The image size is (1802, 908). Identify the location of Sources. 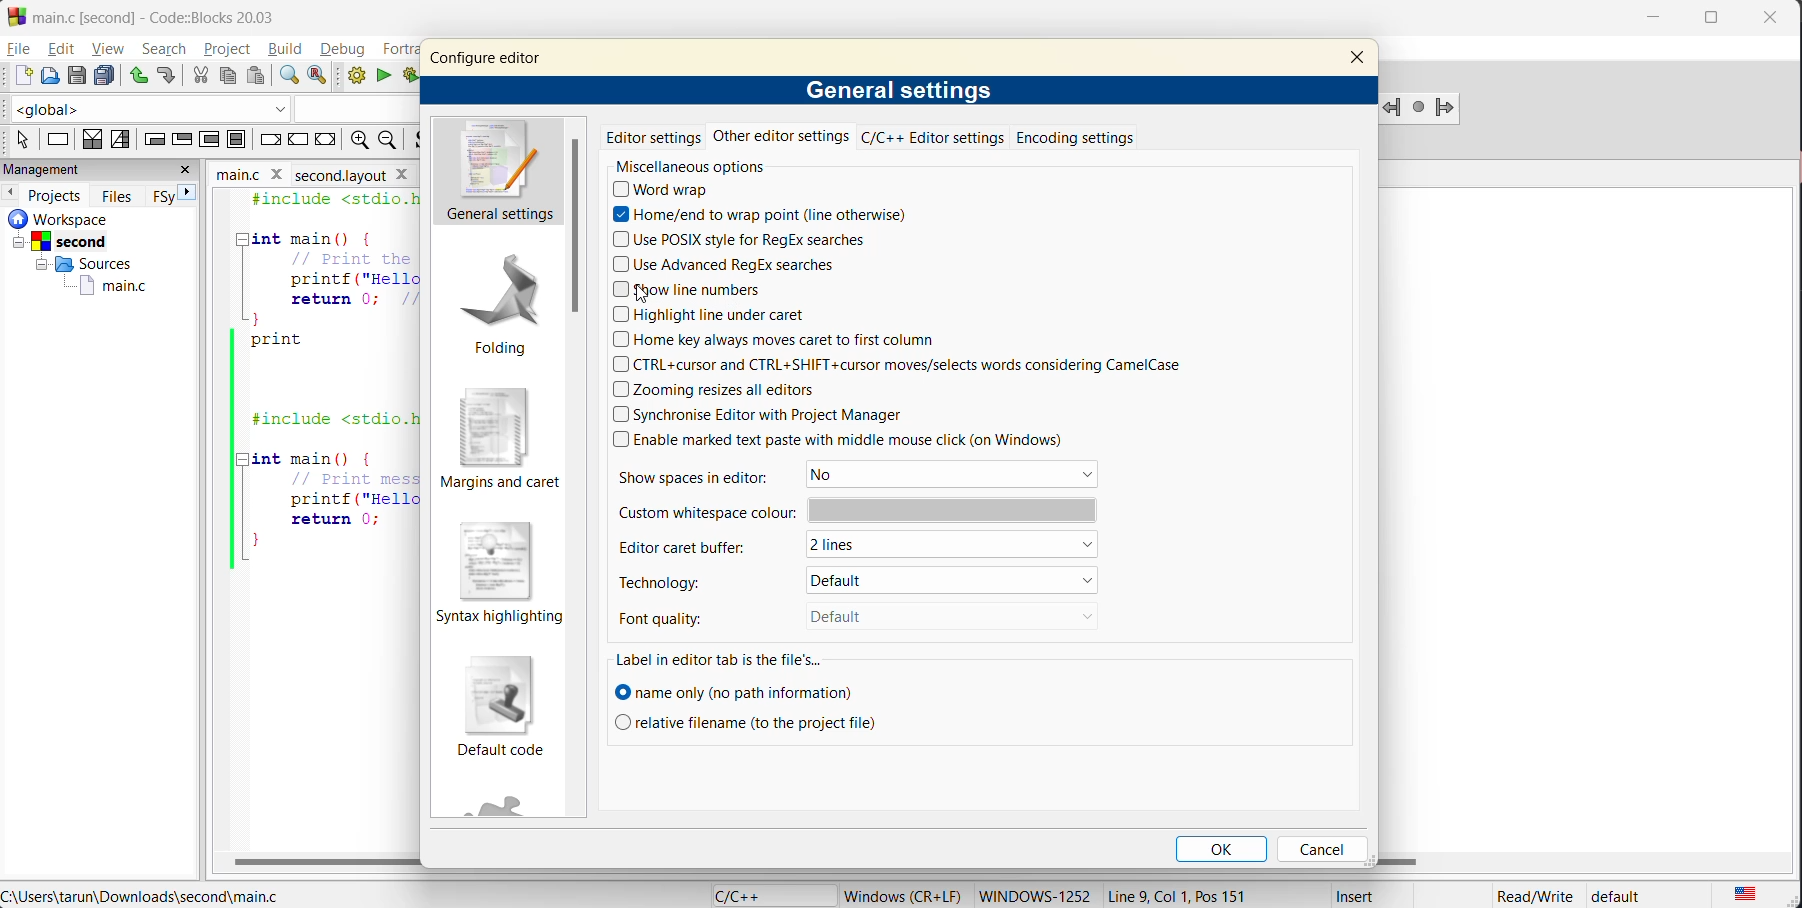
(77, 264).